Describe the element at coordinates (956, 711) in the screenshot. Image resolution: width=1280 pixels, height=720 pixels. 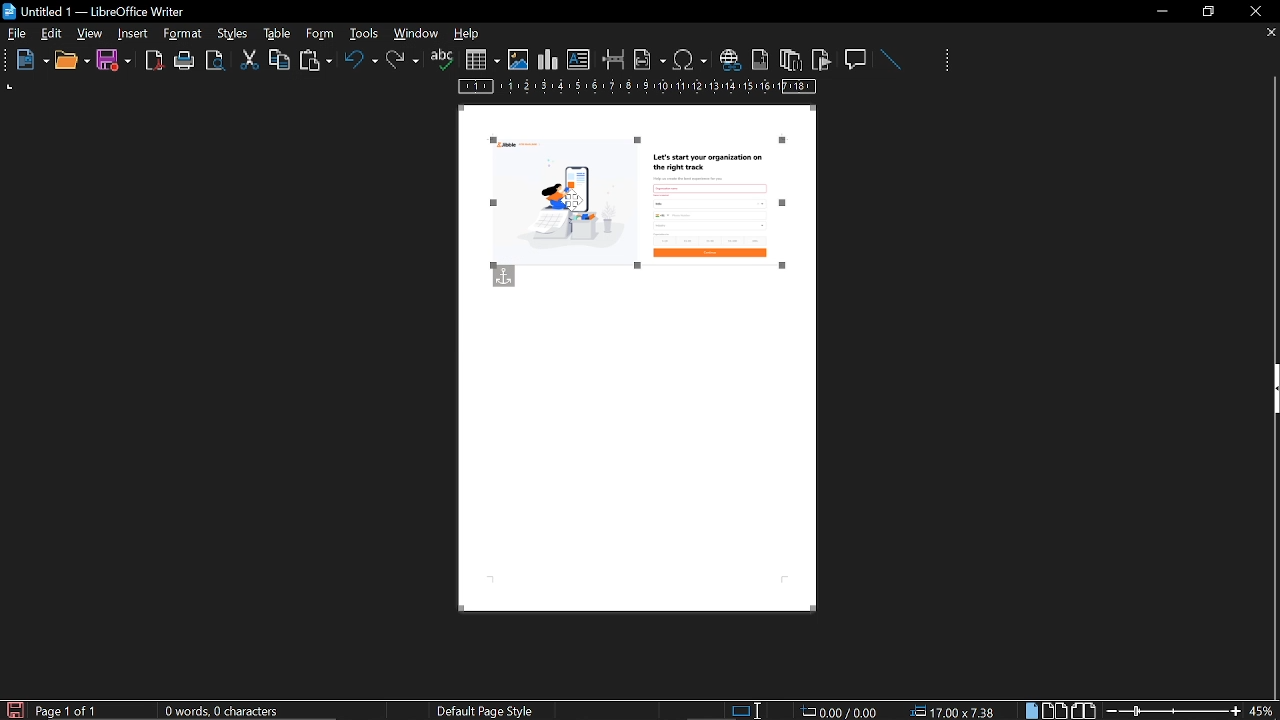
I see `position` at that location.